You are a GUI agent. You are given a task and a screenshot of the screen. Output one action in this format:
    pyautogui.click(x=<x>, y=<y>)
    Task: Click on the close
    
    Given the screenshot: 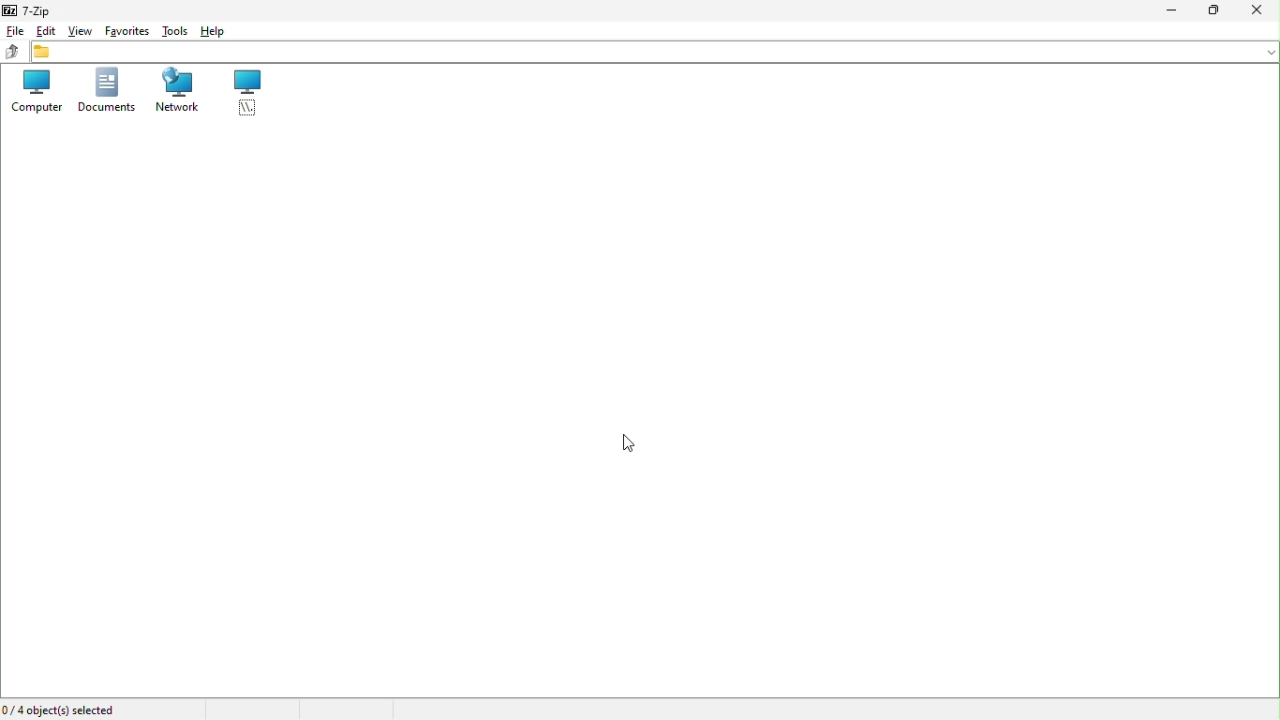 What is the action you would take?
    pyautogui.click(x=1262, y=11)
    